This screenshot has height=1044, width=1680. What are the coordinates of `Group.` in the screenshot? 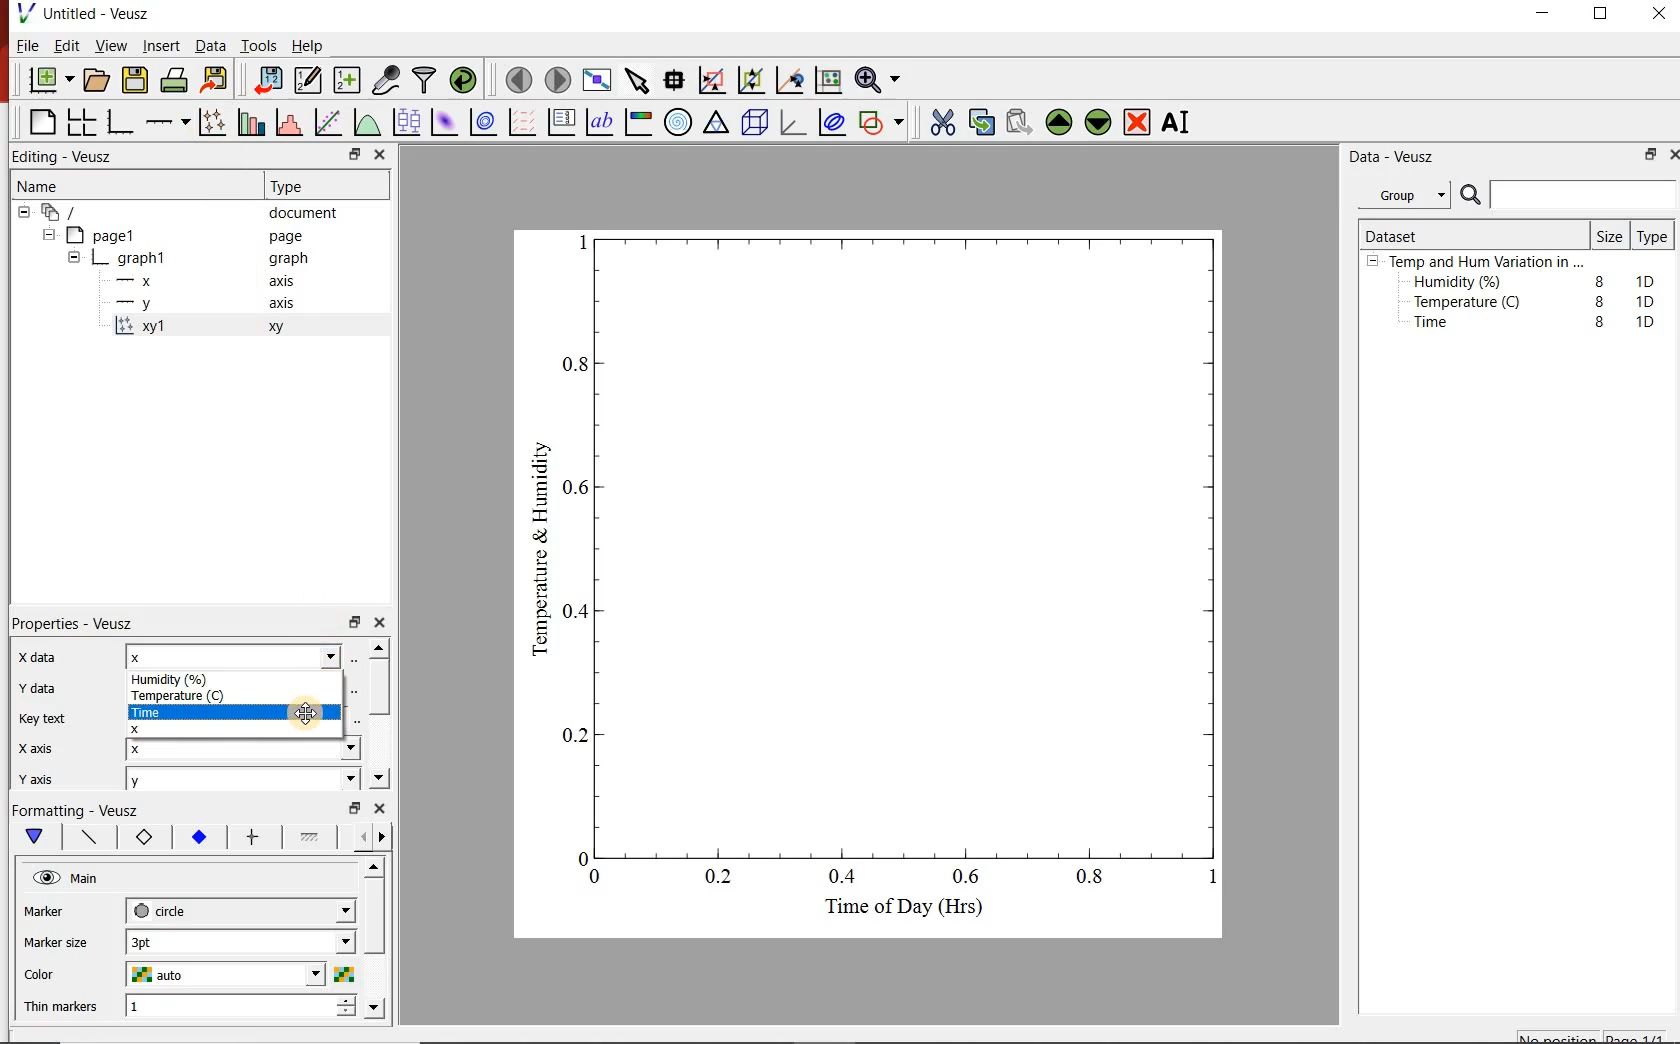 It's located at (1408, 191).